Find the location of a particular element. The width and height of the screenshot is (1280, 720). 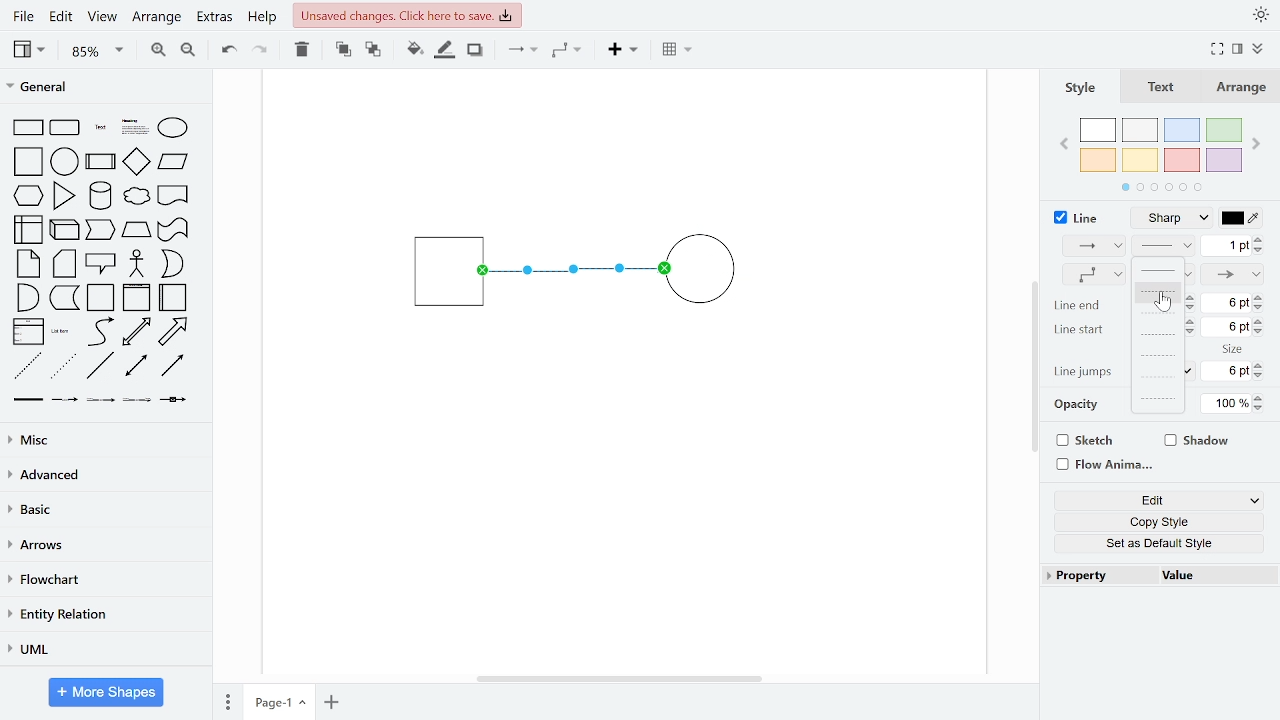

dashed 2 is located at coordinates (1158, 314).